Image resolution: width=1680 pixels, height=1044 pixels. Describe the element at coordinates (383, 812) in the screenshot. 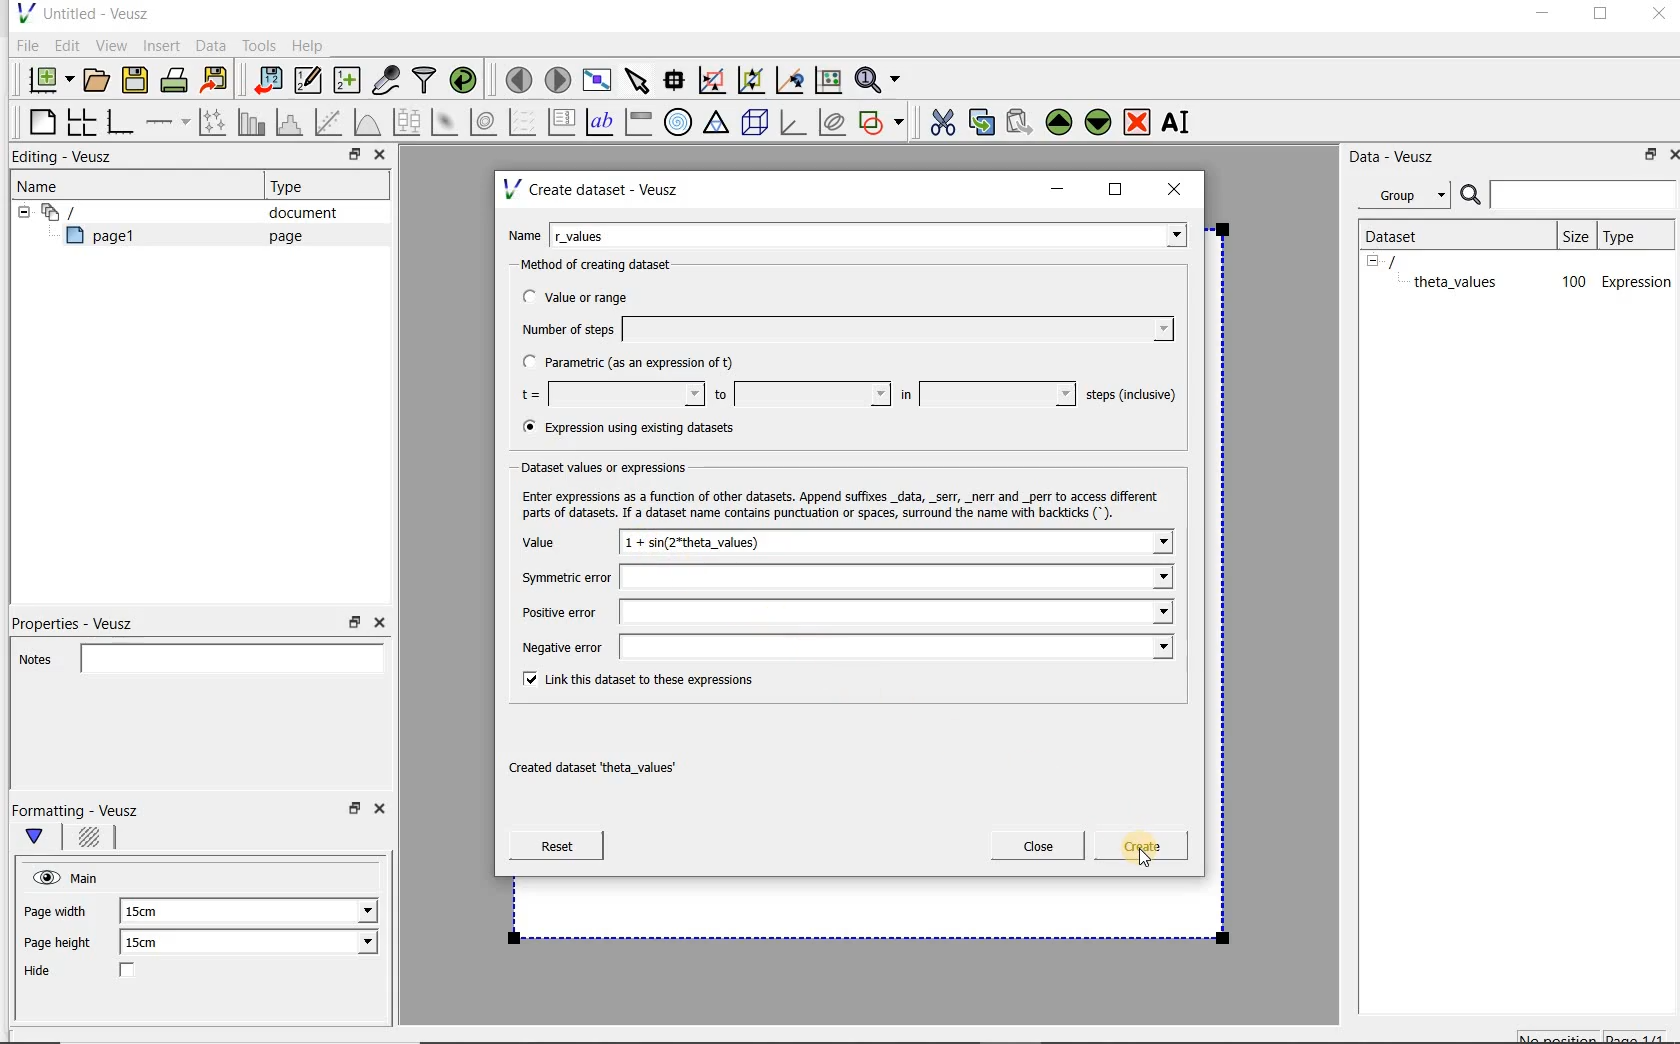

I see `Close` at that location.